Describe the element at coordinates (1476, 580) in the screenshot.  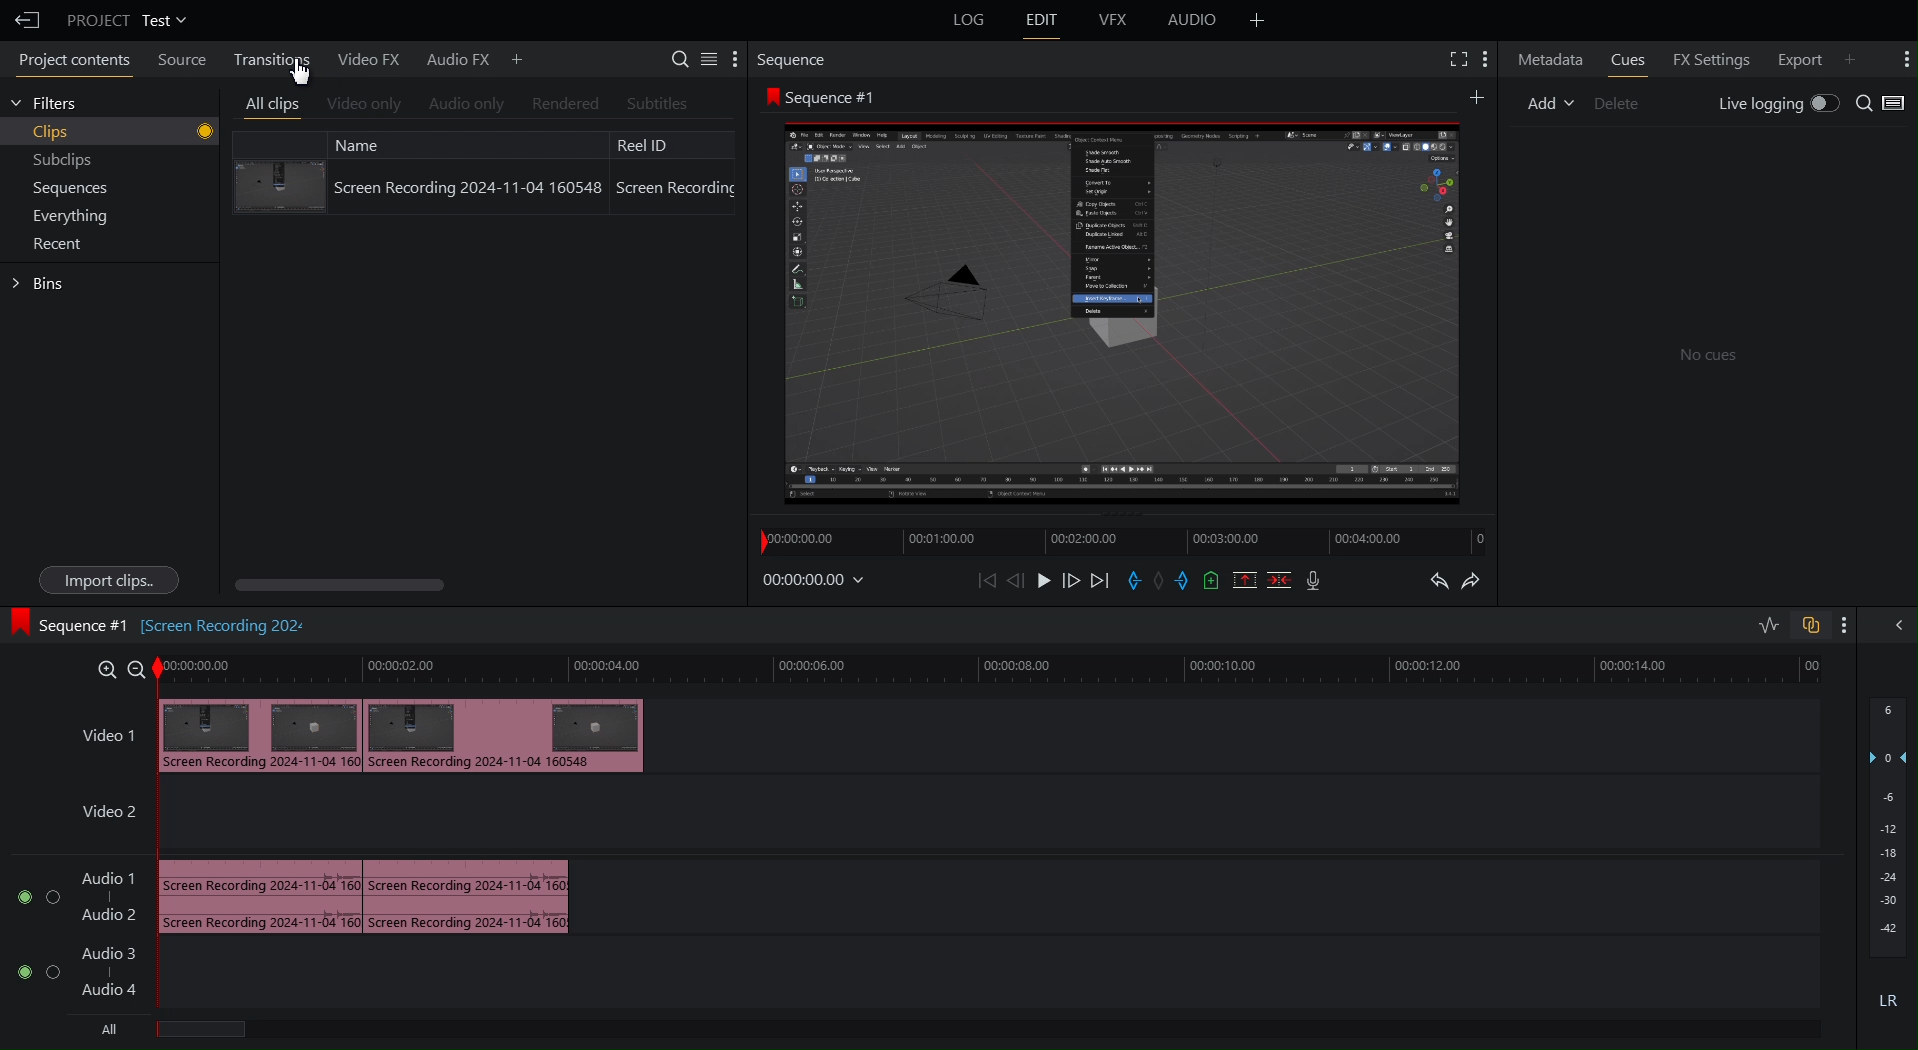
I see `Redo` at that location.